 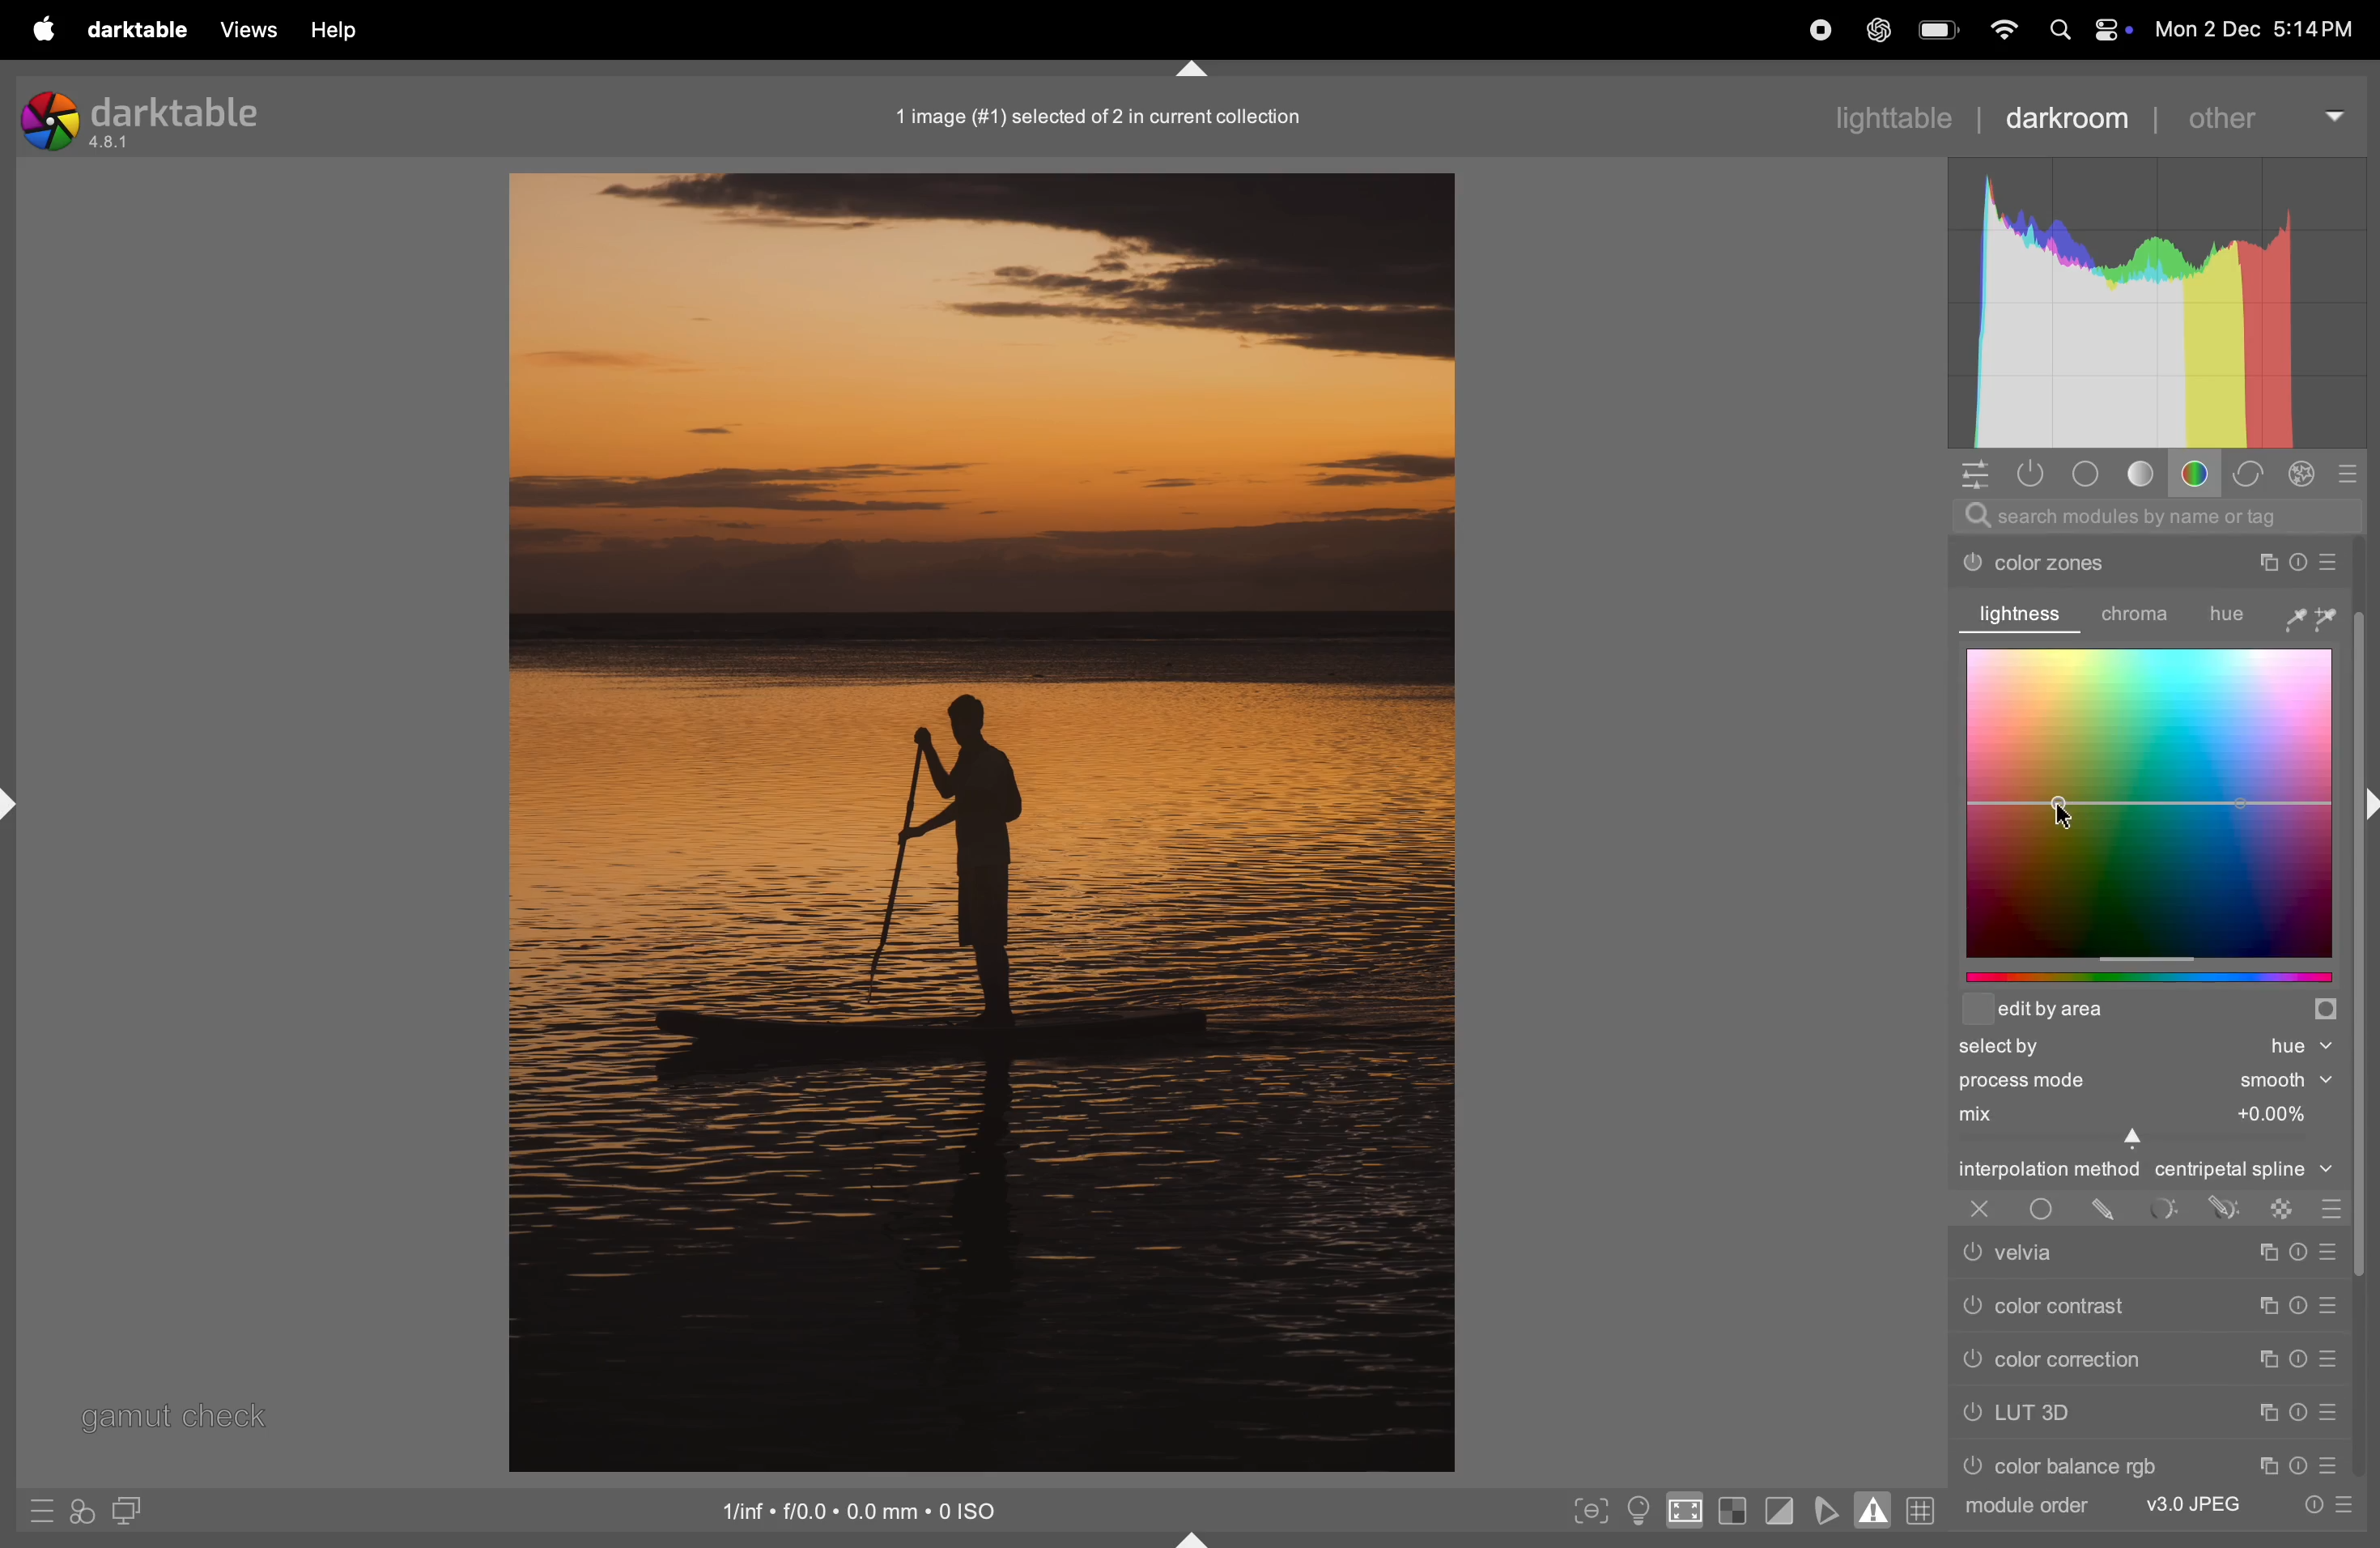 What do you see at coordinates (2087, 1359) in the screenshot?
I see `color correction` at bounding box center [2087, 1359].